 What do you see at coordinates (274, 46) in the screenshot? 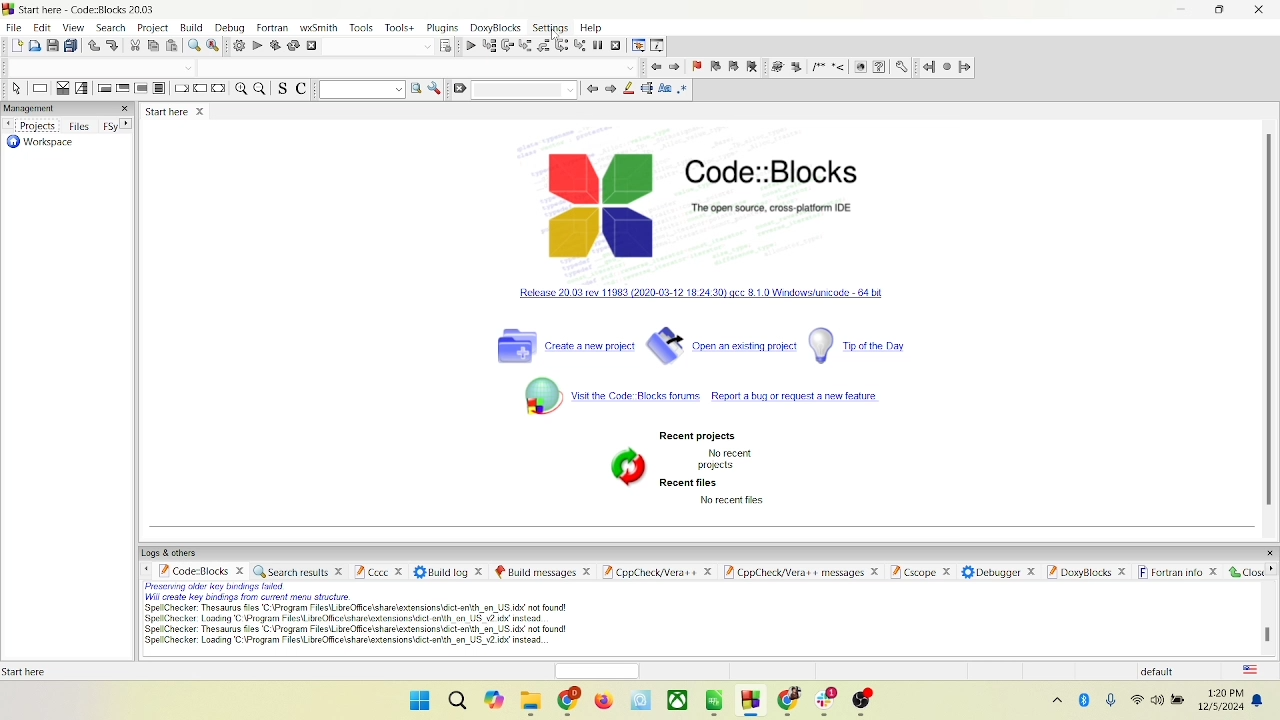
I see `build and run` at bounding box center [274, 46].